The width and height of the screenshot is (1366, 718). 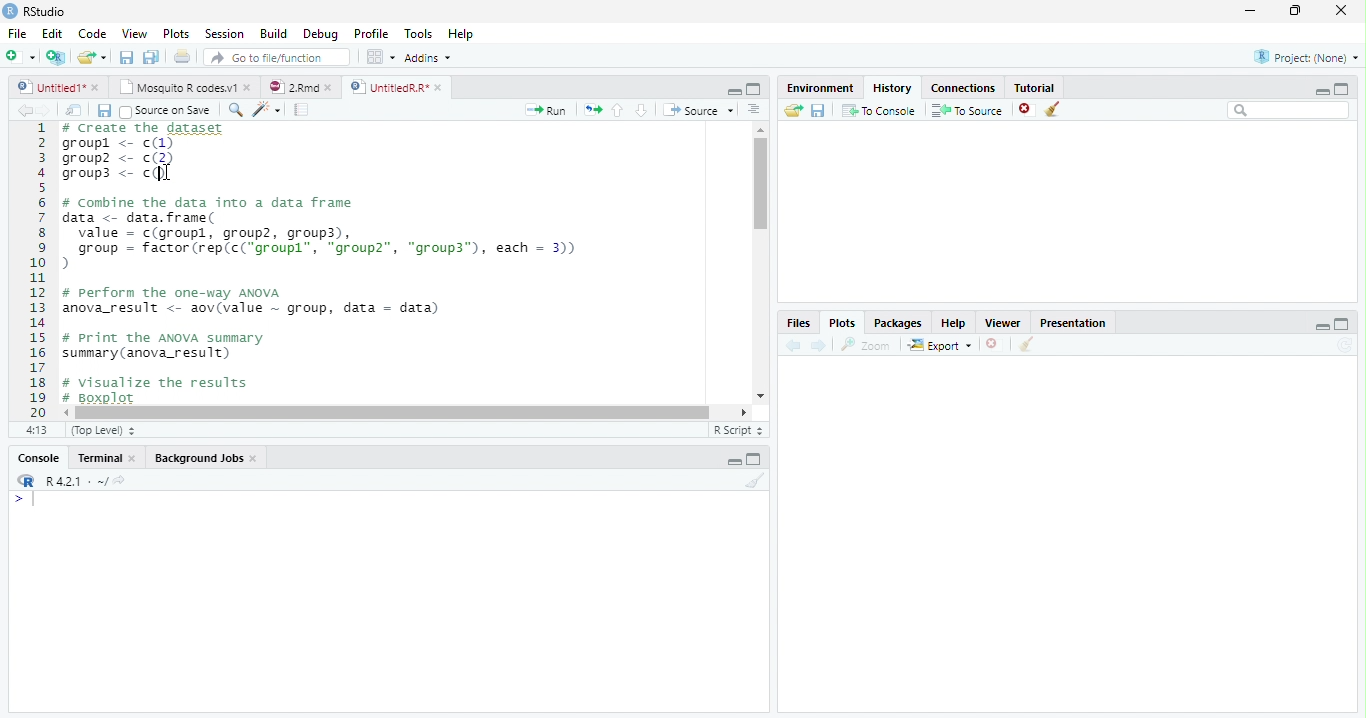 I want to click on Tools, so click(x=420, y=33).